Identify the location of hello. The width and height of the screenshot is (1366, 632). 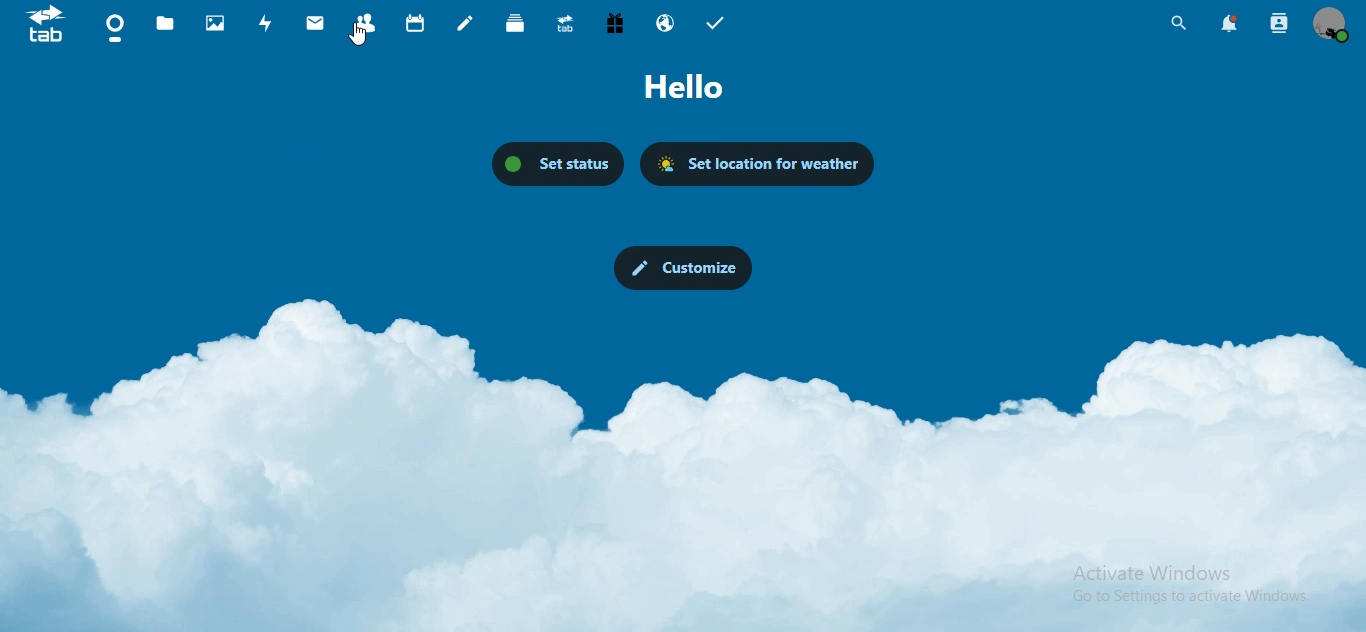
(695, 88).